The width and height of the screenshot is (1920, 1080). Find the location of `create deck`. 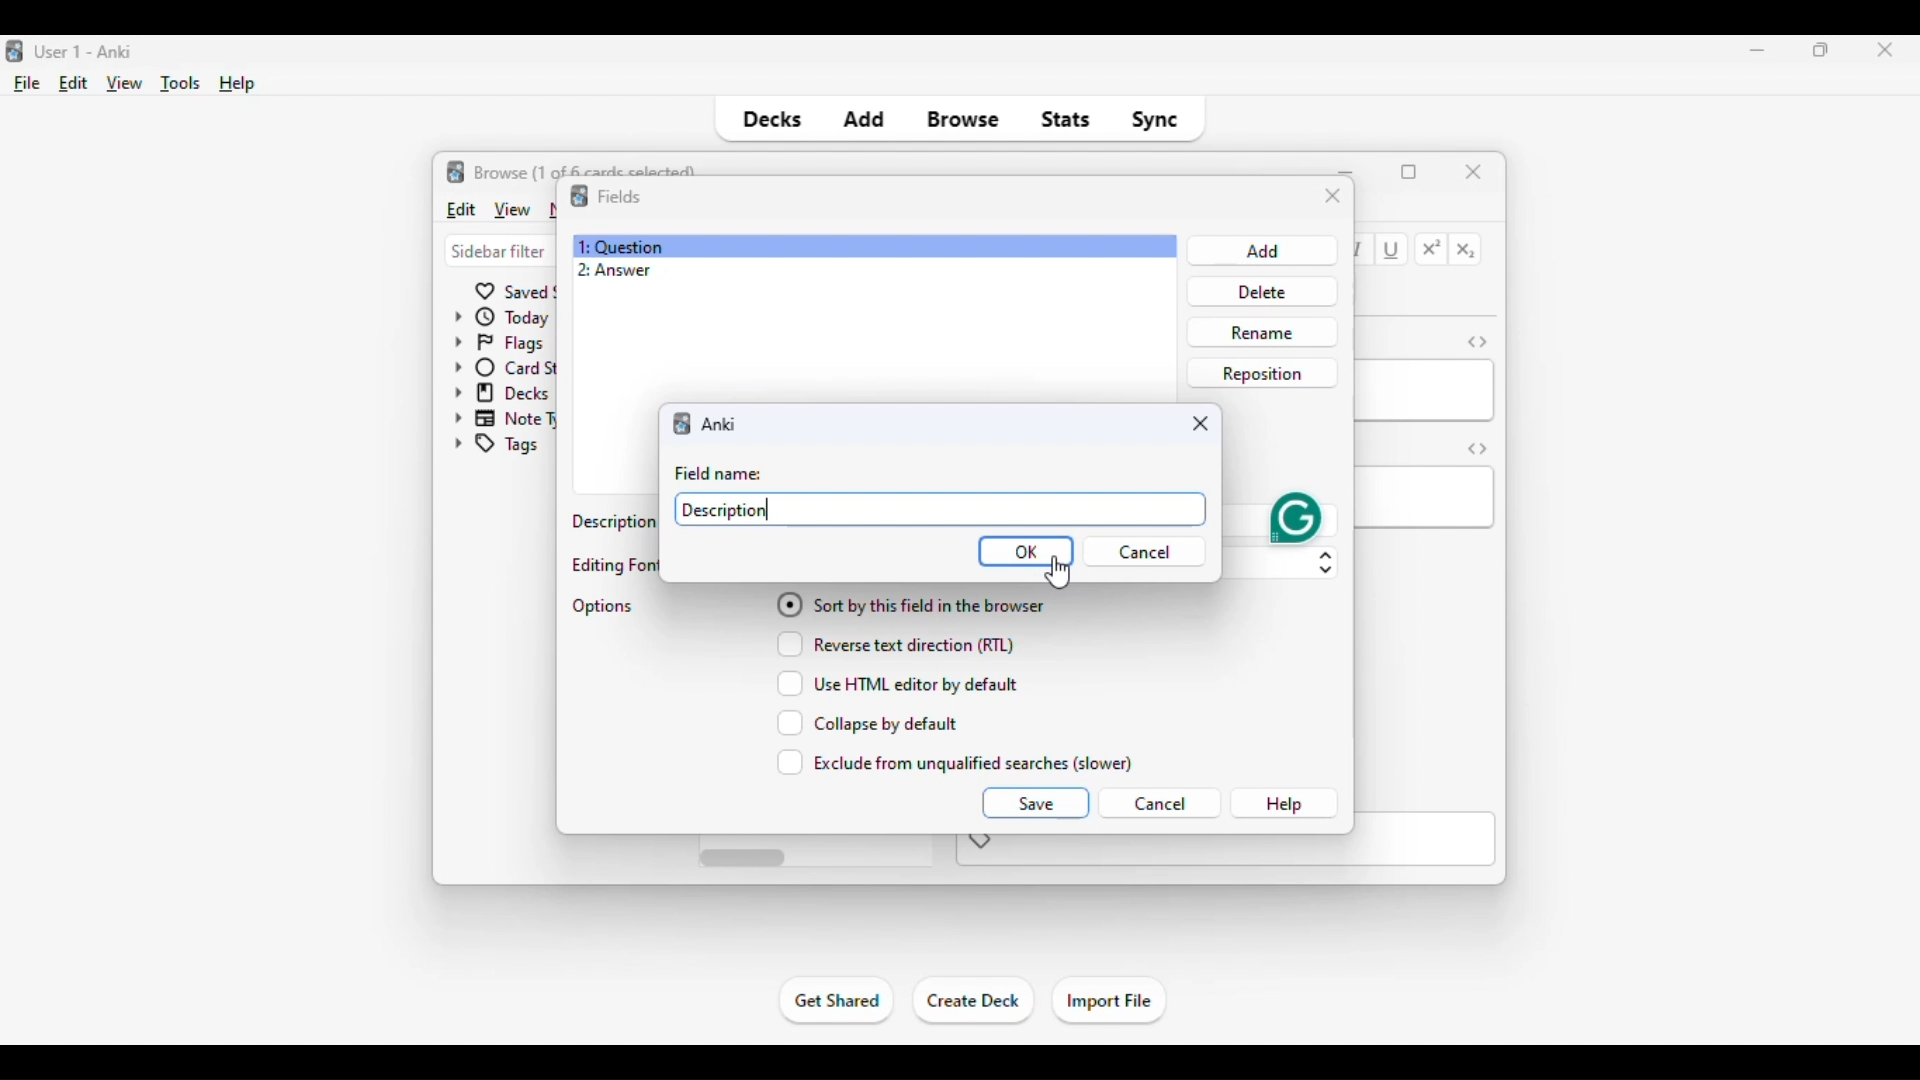

create deck is located at coordinates (974, 1001).